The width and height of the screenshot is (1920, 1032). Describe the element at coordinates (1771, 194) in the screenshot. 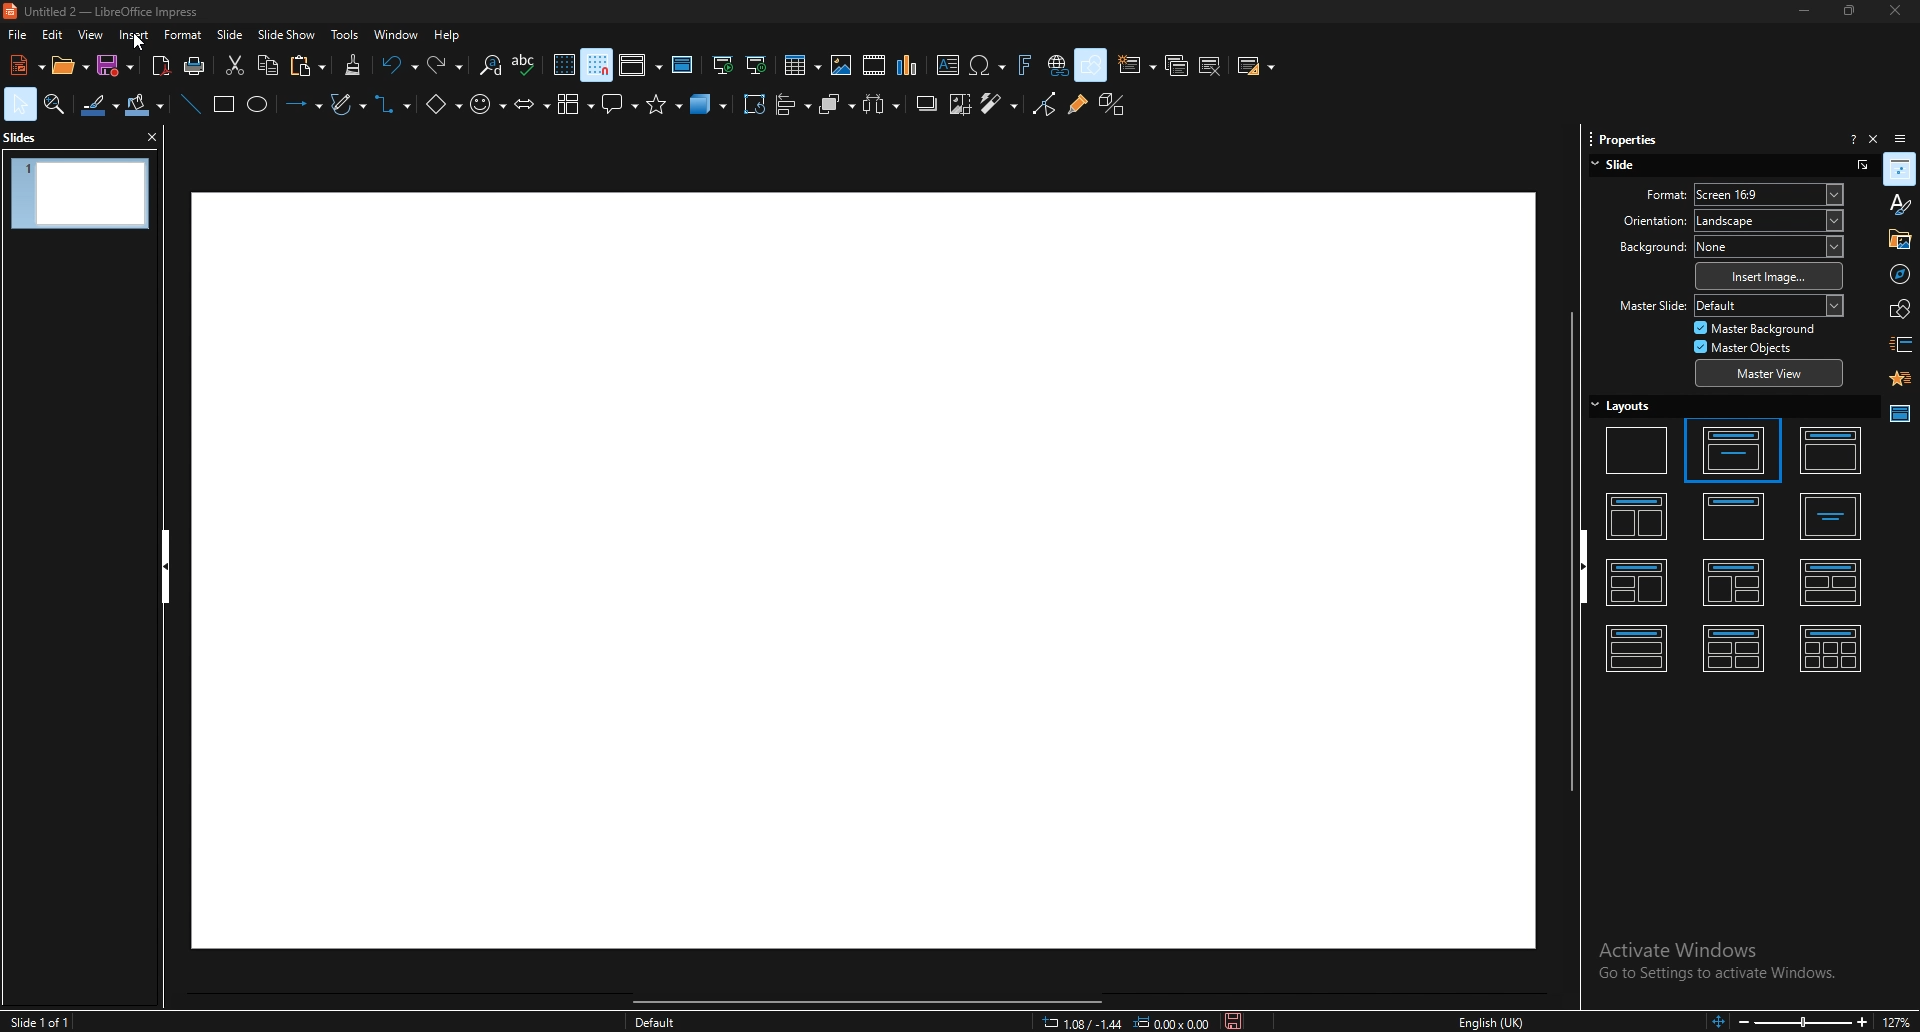

I see `screen 16:9` at that location.